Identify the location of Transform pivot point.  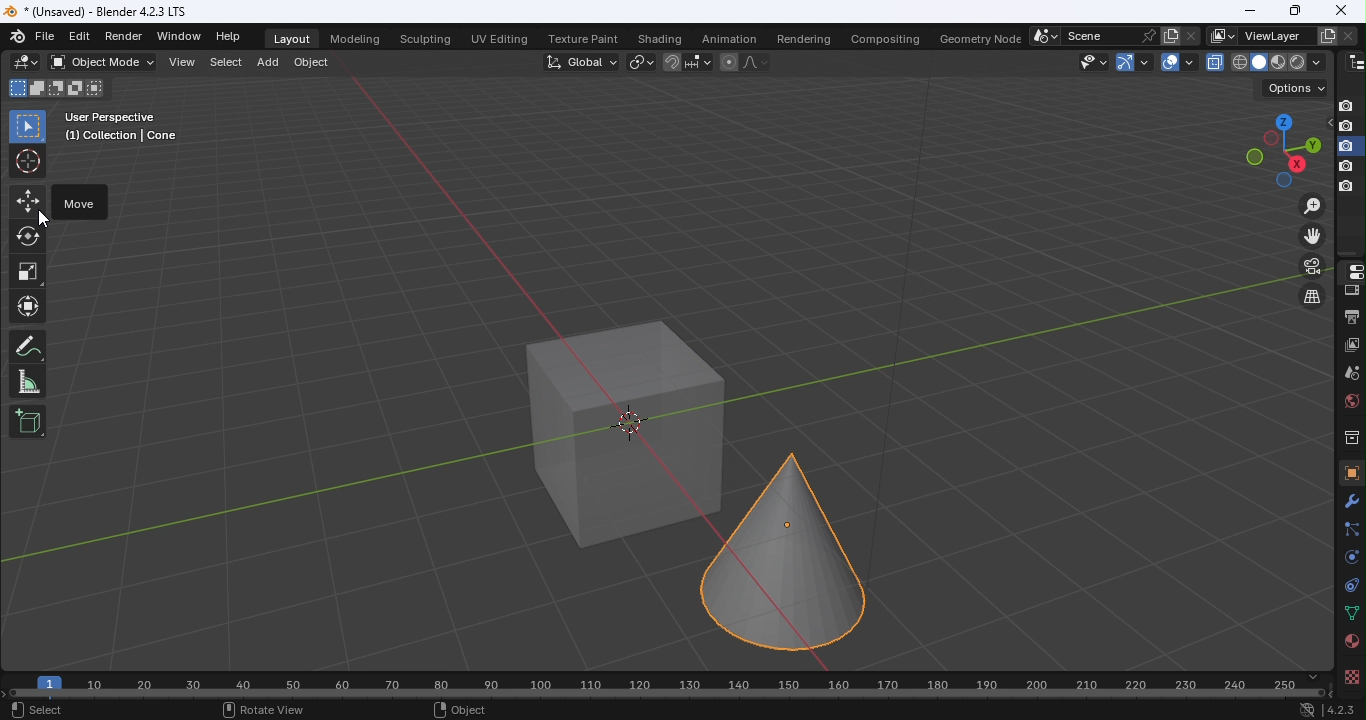
(638, 61).